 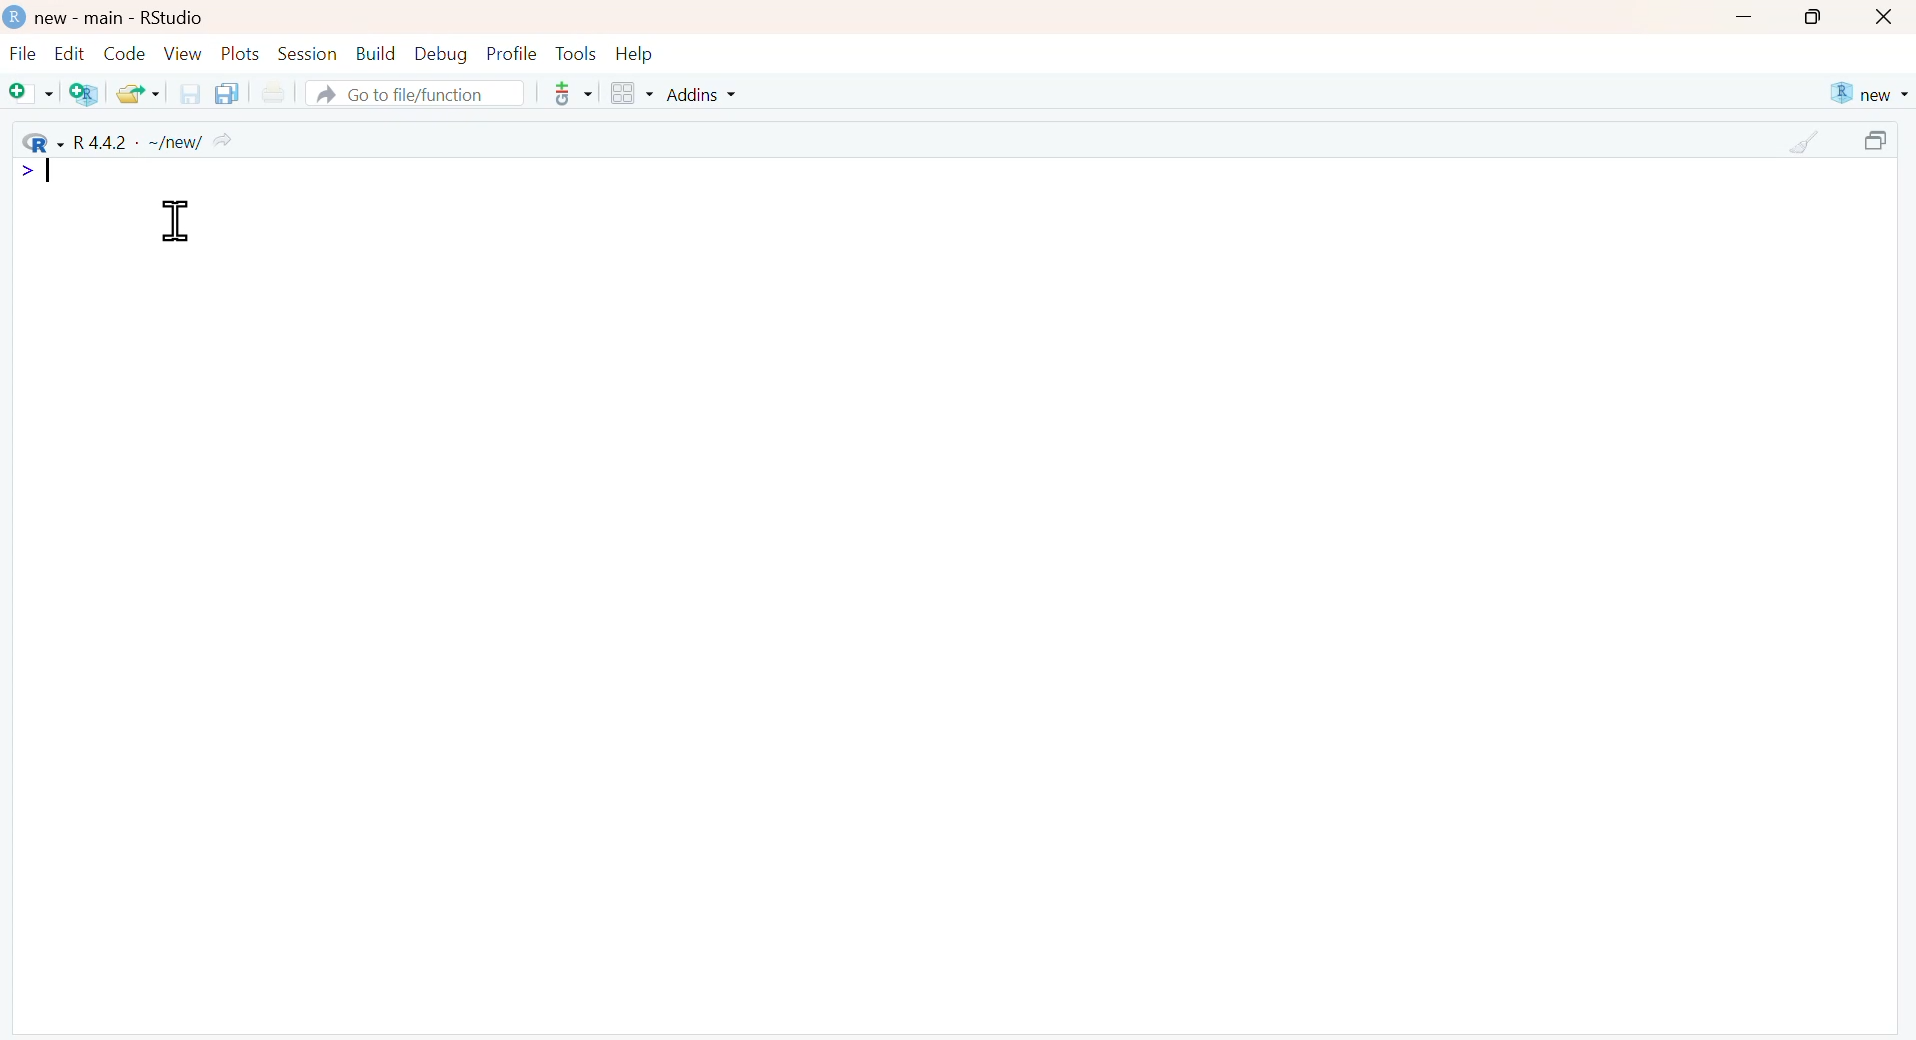 I want to click on maximize, so click(x=1814, y=17).